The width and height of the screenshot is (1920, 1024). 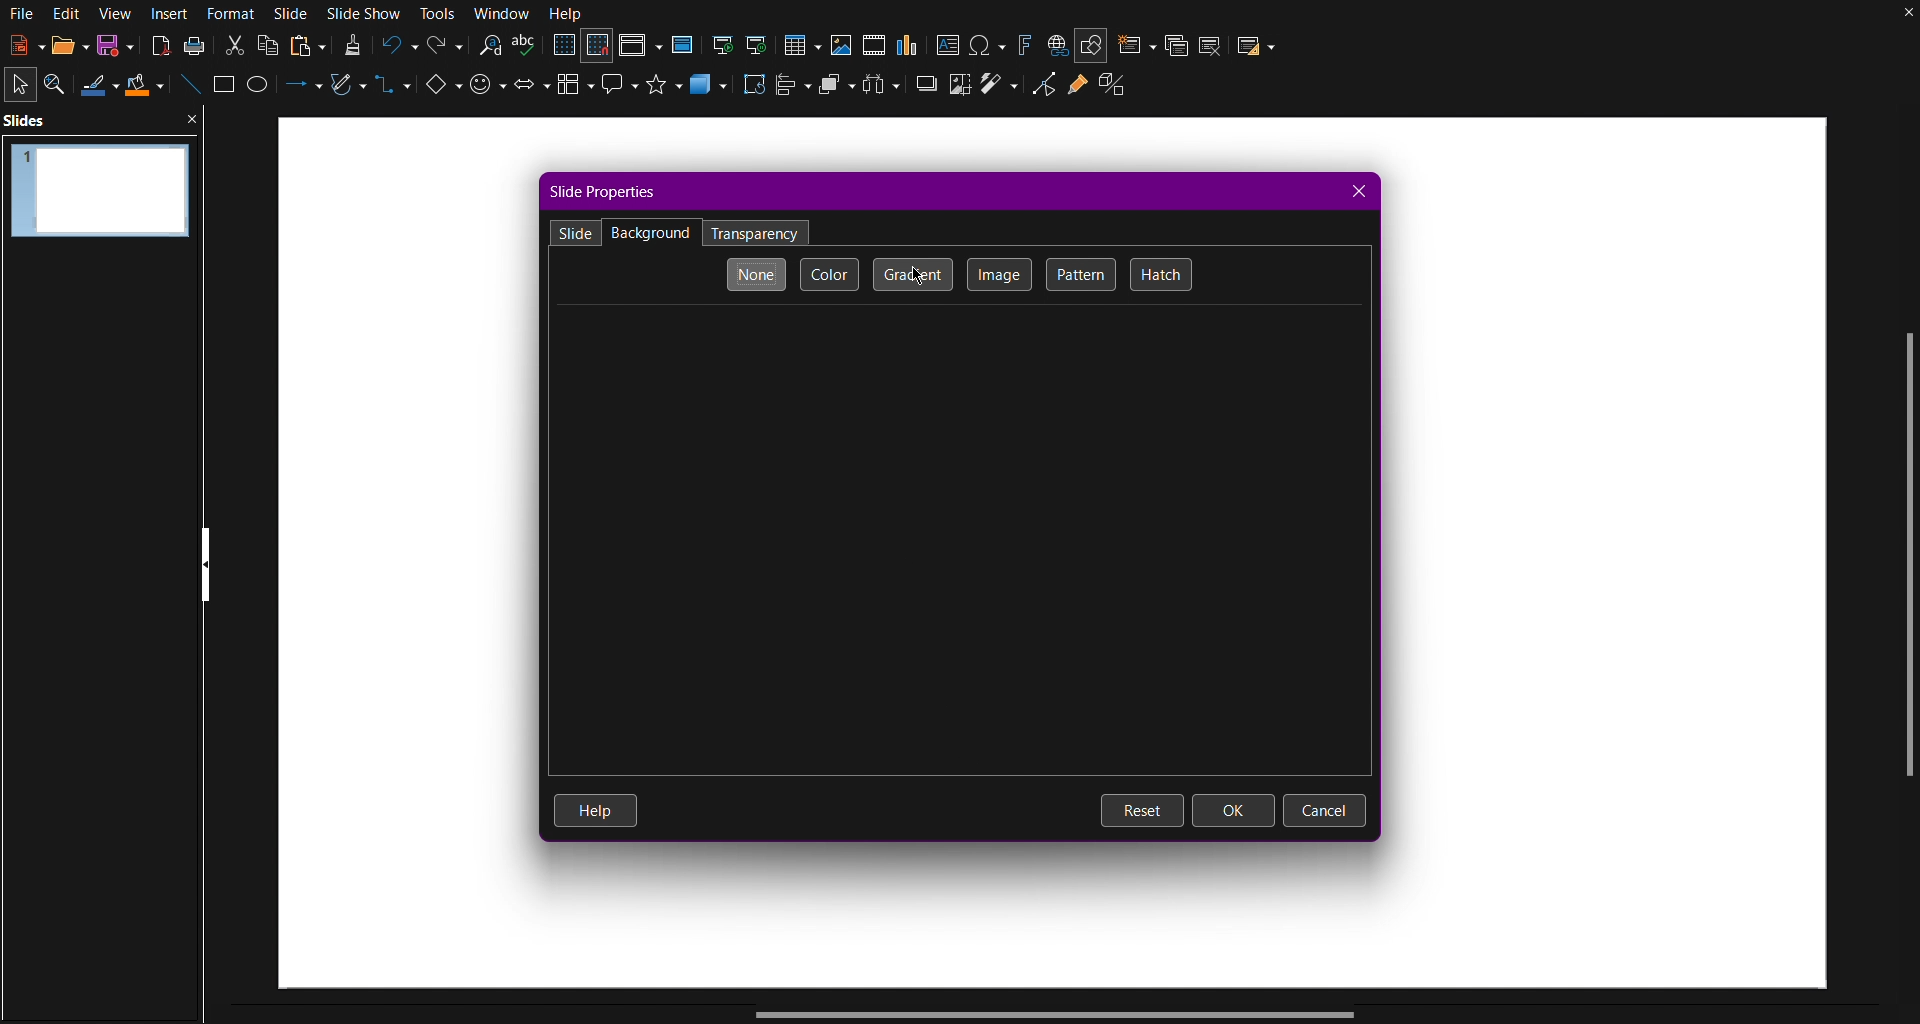 I want to click on Insert Textbox, so click(x=949, y=44).